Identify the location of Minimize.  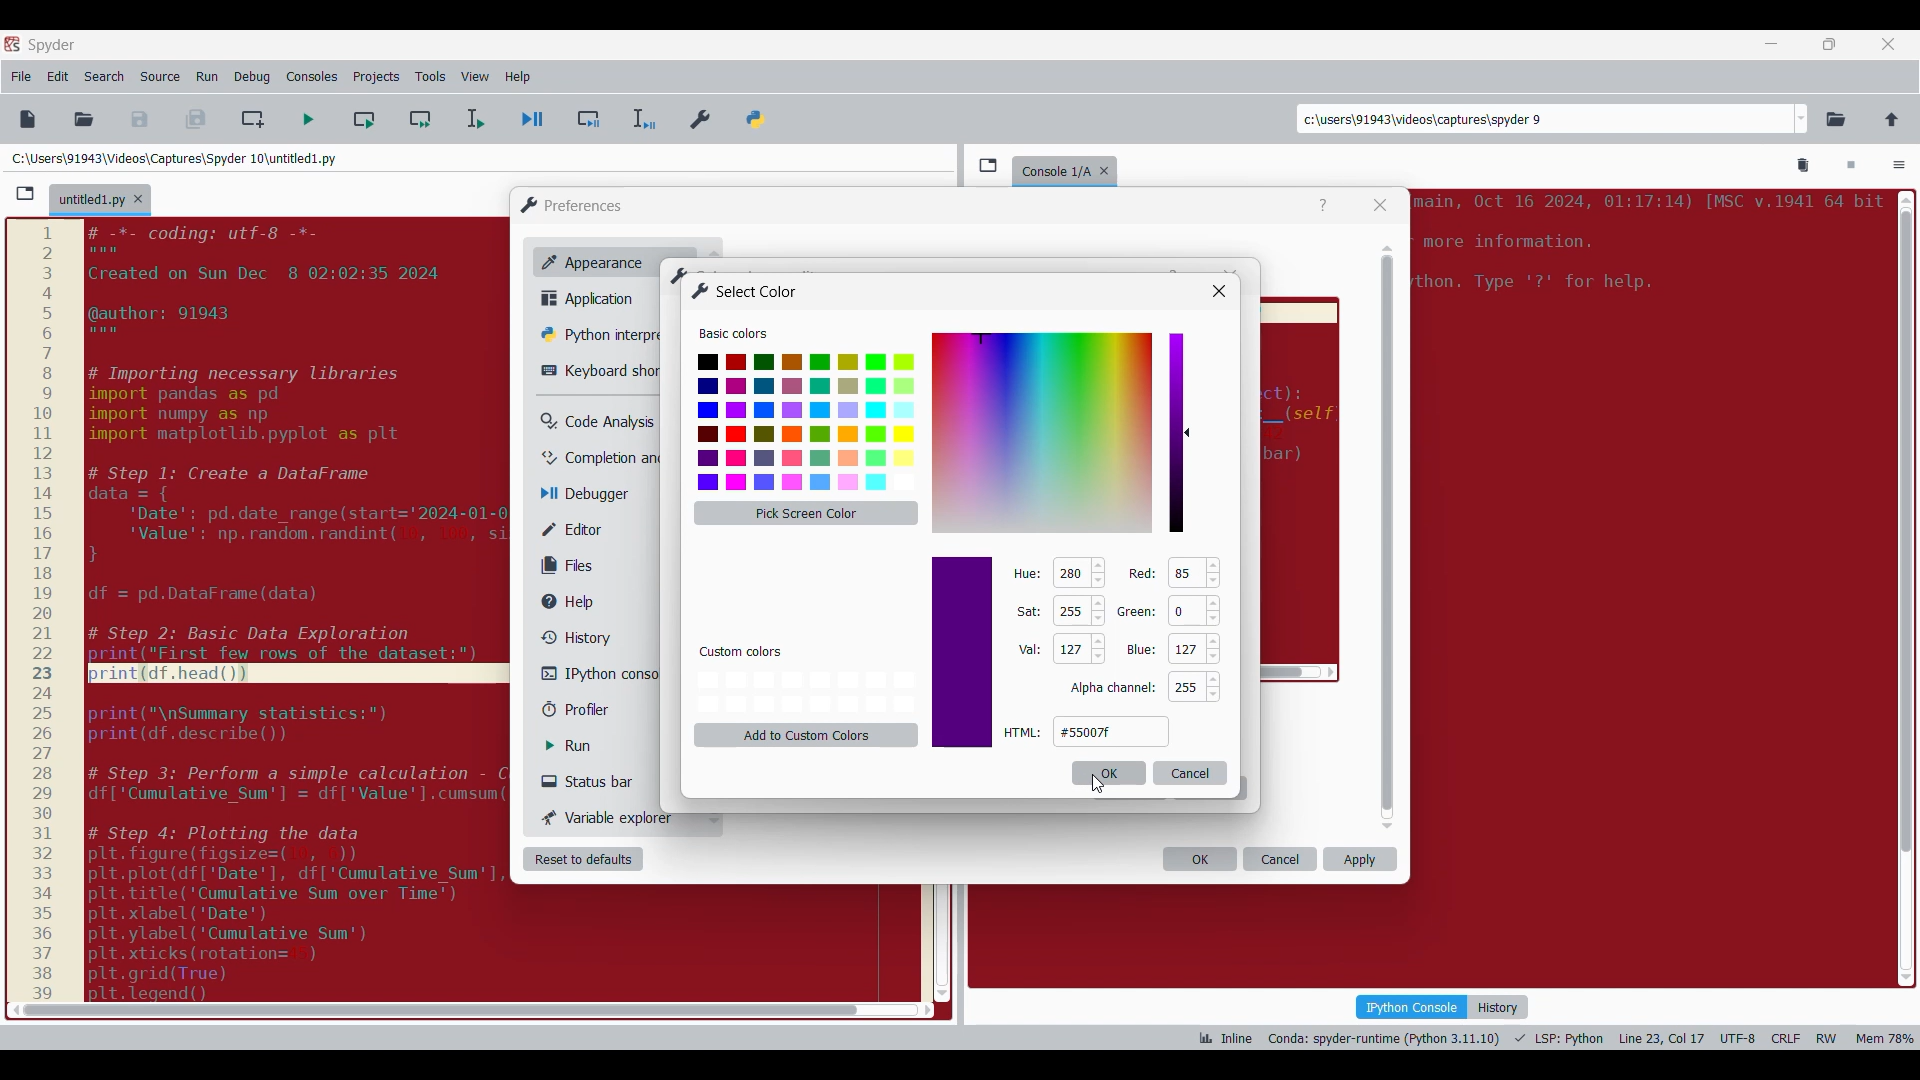
(1772, 44).